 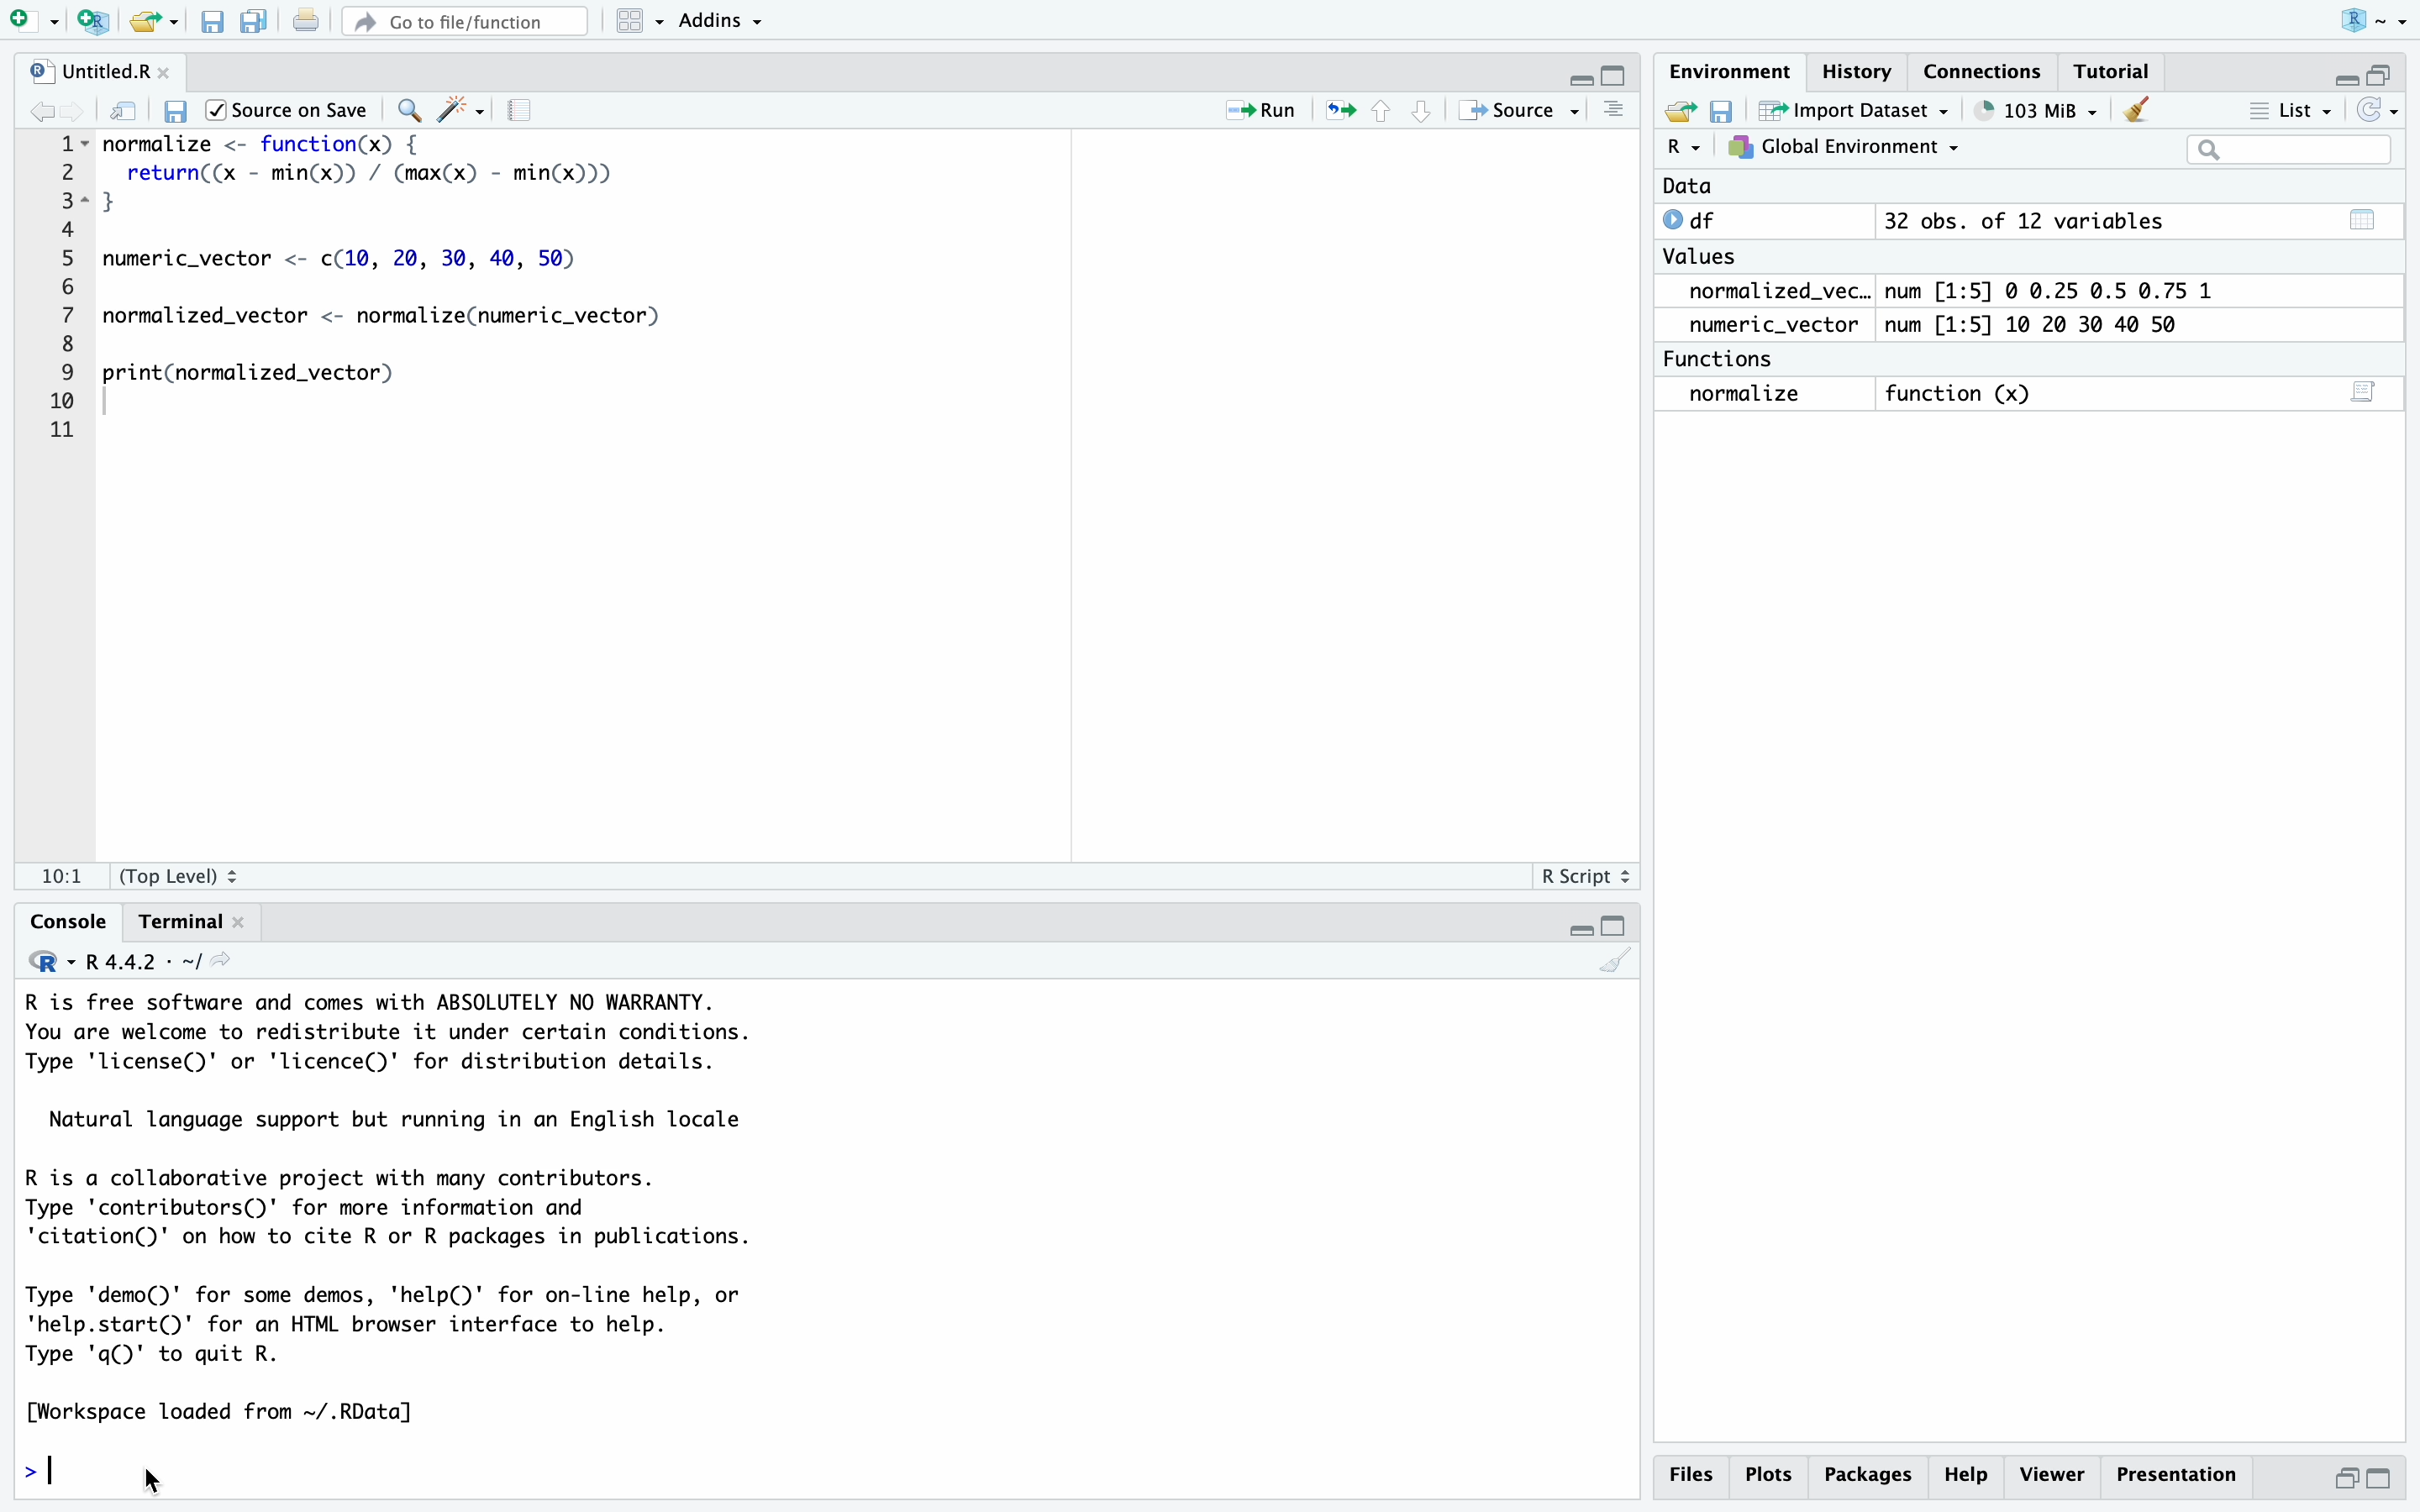 I want to click on R 1s free software and comes with ABSOLUTELY NO WARRANTY.

You are welcome to redistribute it under certain conditions.

Type 'license()' or 'licence()' for distribution details.
Natural language support but running in an English locale

R is a collaborative project with many contributors.

Type 'contributors()' for more information and

'citation()' on how to cite R or R packages in publications.

Type 'demo()' for some demos, 'help()' for on-line help, or

'help.start()' for an HTML browser interface to help.

Type 'q()' to quit R.

[Workspace loaded from ~/.RData], so click(x=465, y=1210).